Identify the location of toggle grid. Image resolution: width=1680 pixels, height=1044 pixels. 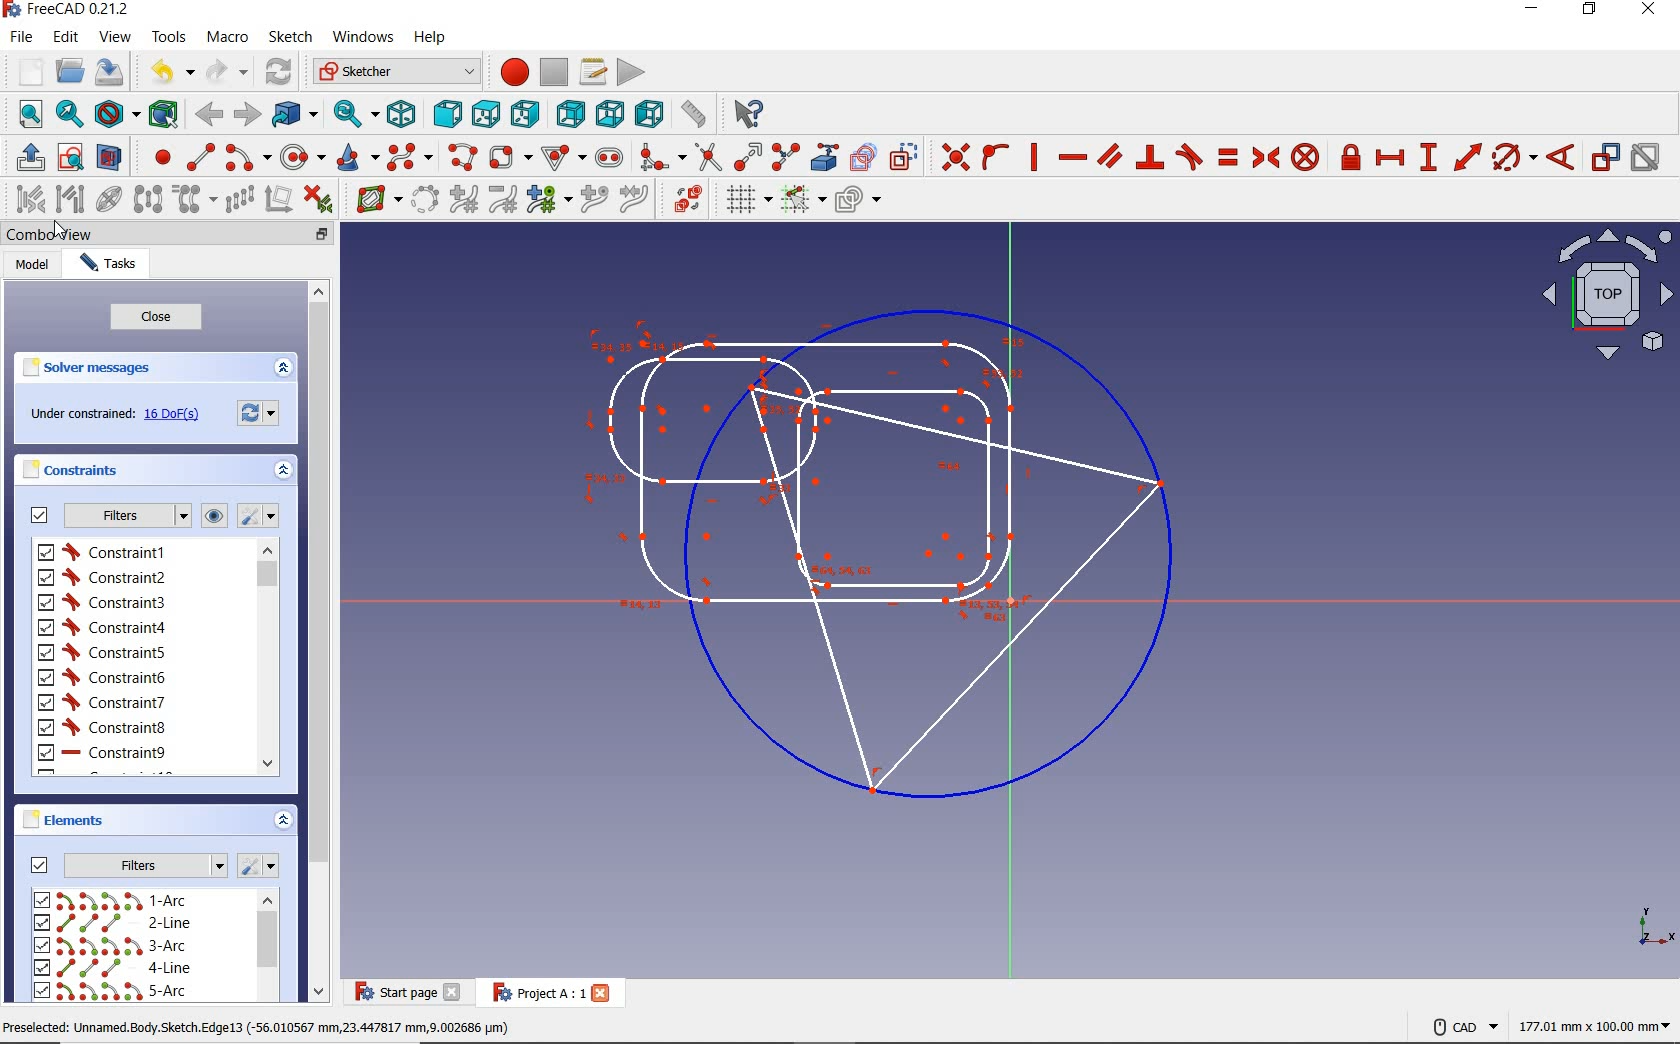
(738, 202).